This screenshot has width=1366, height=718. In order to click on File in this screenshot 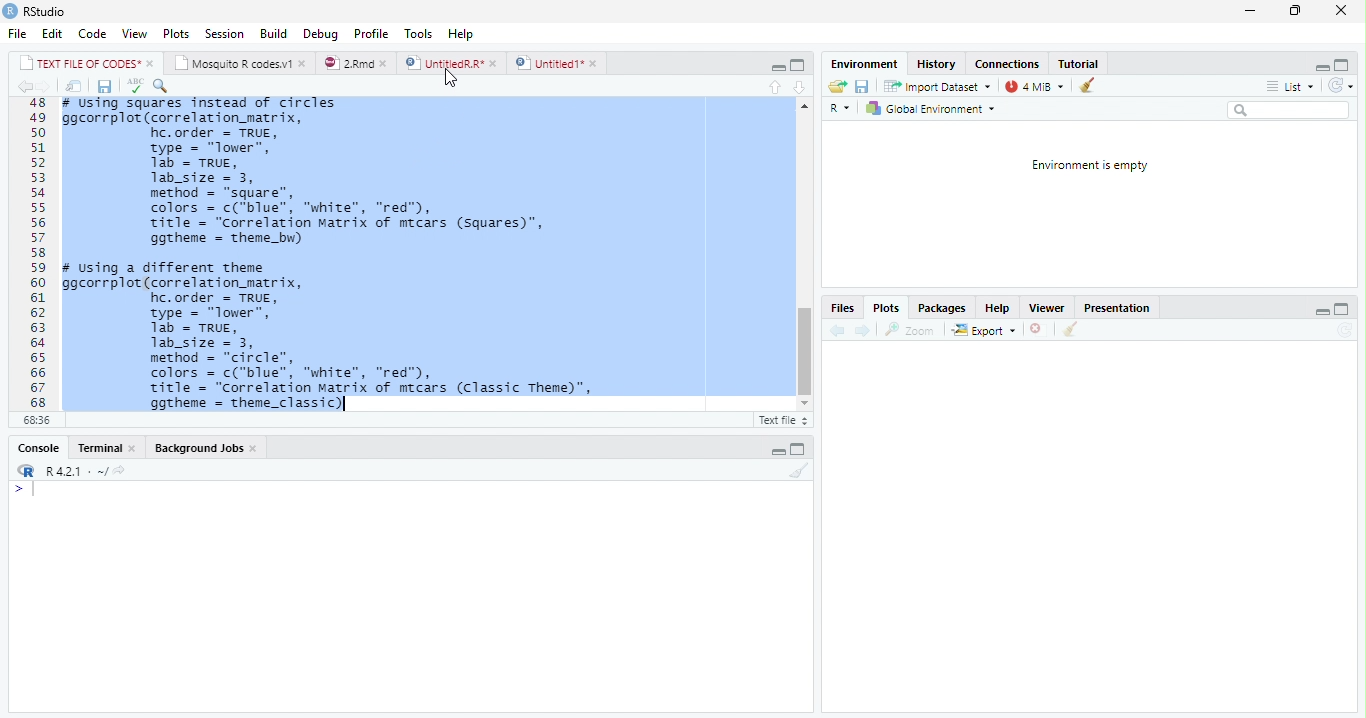, I will do `click(15, 35)`.